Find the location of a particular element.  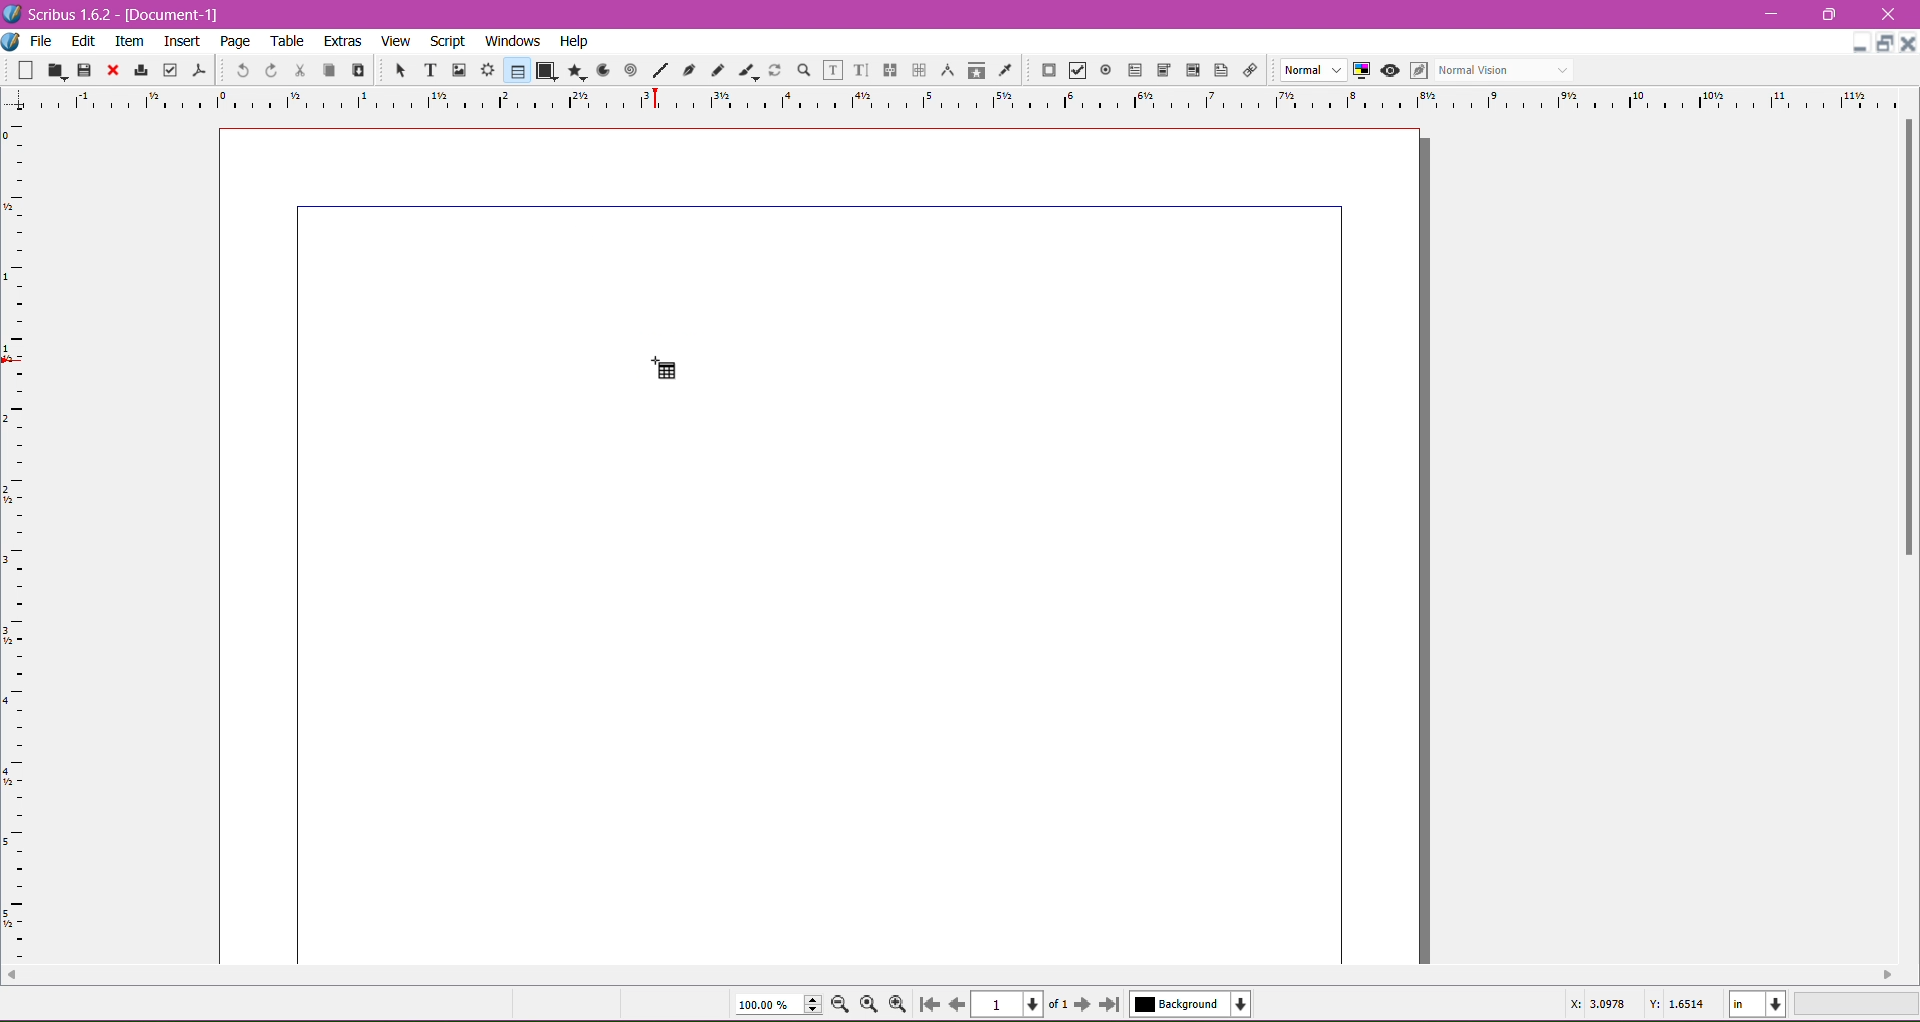

Zoom in or out is located at coordinates (798, 69).